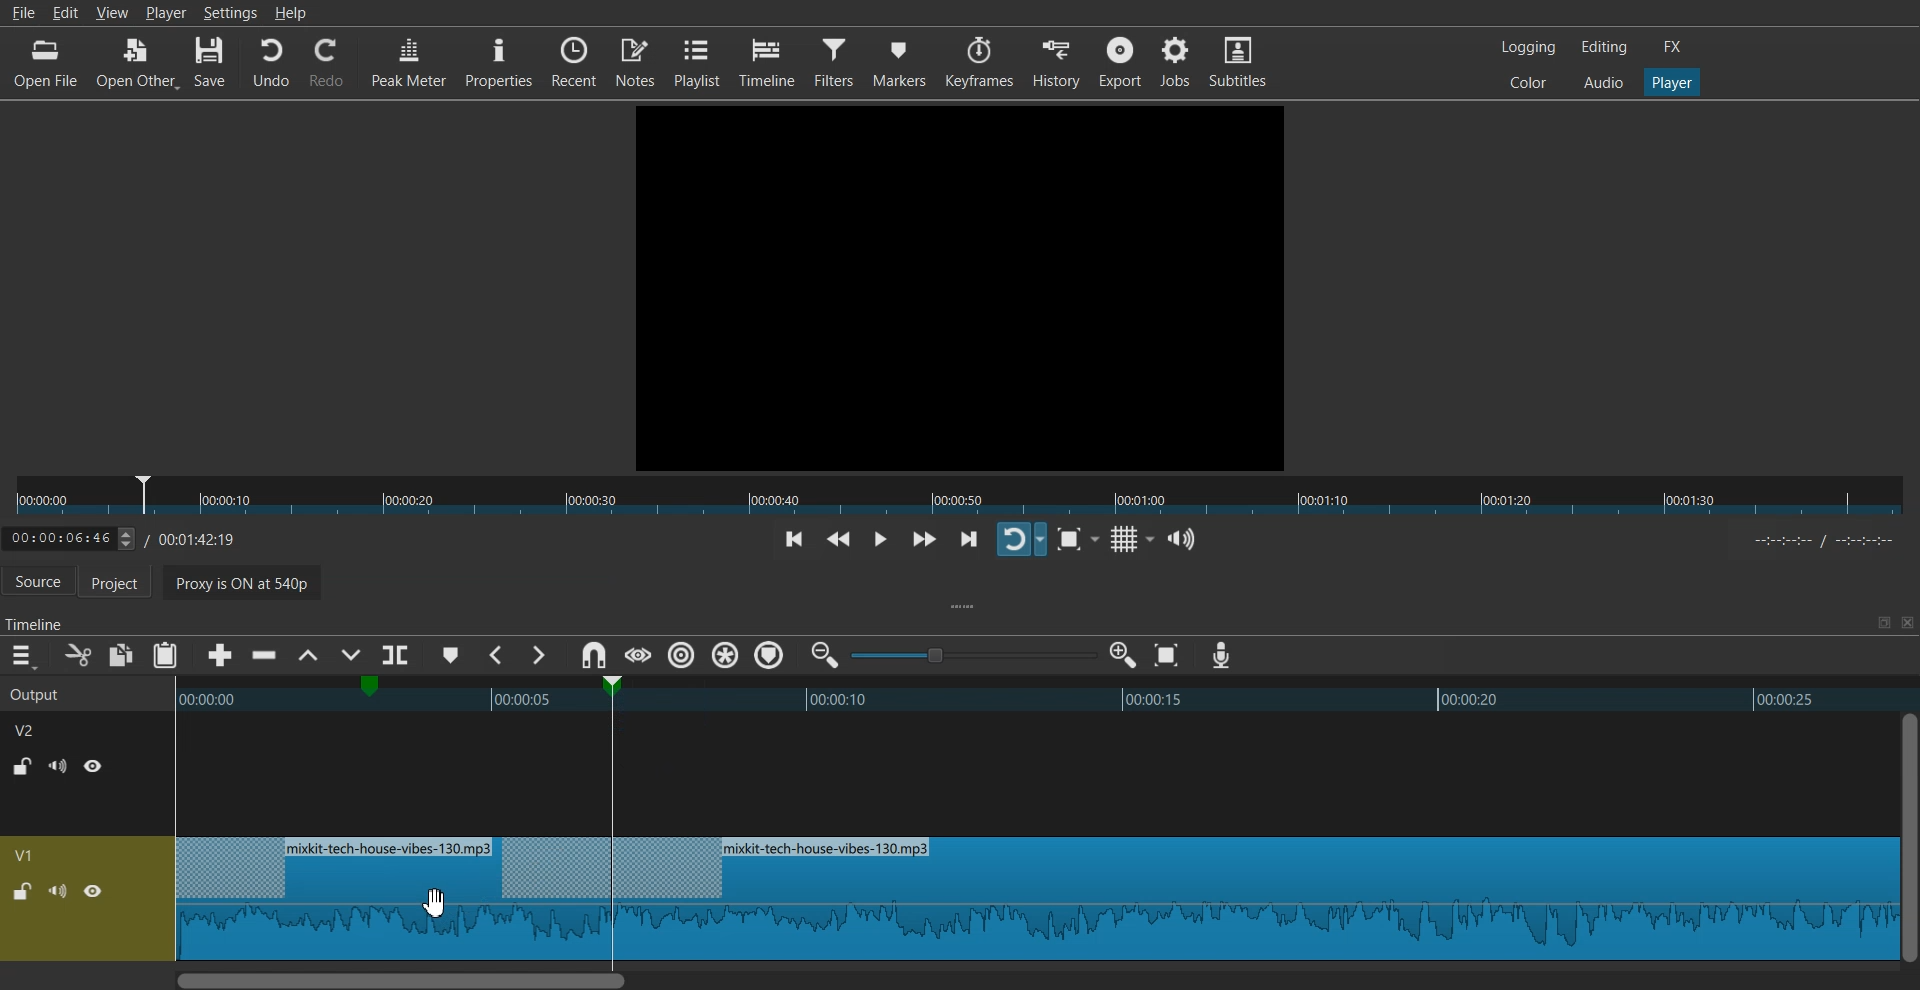 Image resolution: width=1920 pixels, height=990 pixels. I want to click on Save, so click(211, 63).